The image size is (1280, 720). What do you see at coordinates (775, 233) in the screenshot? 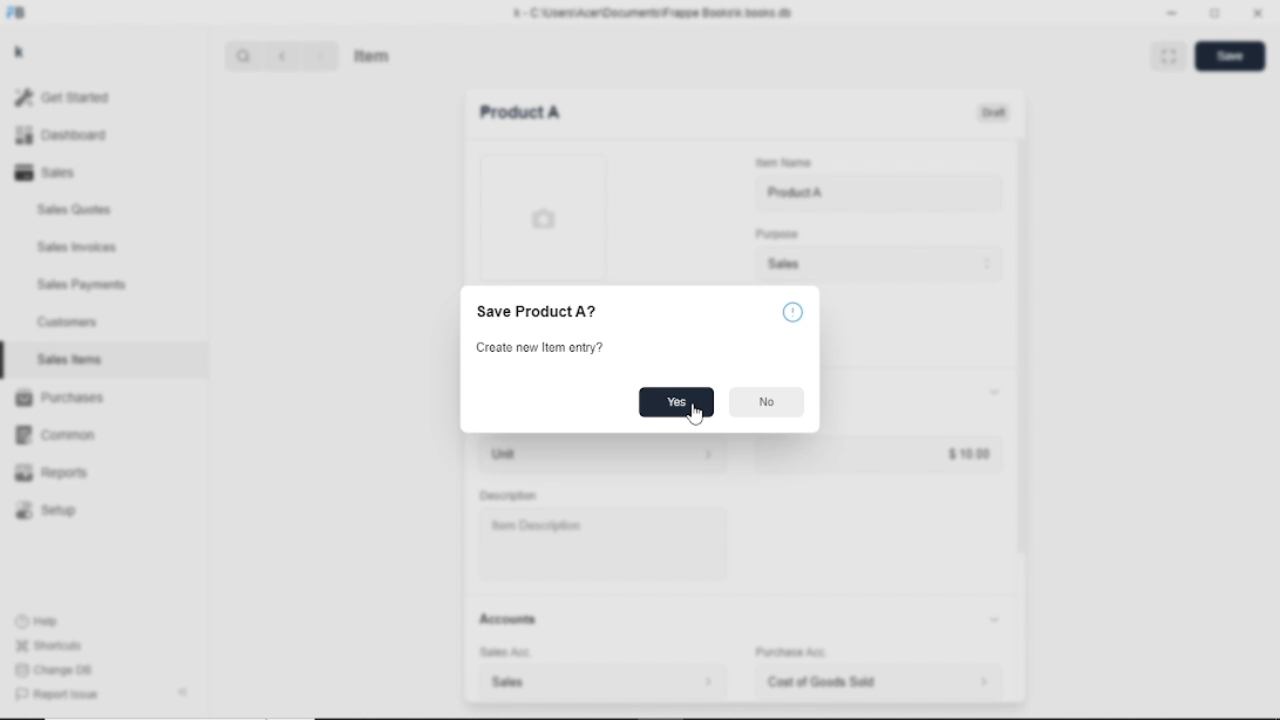
I see `Purpose` at bounding box center [775, 233].